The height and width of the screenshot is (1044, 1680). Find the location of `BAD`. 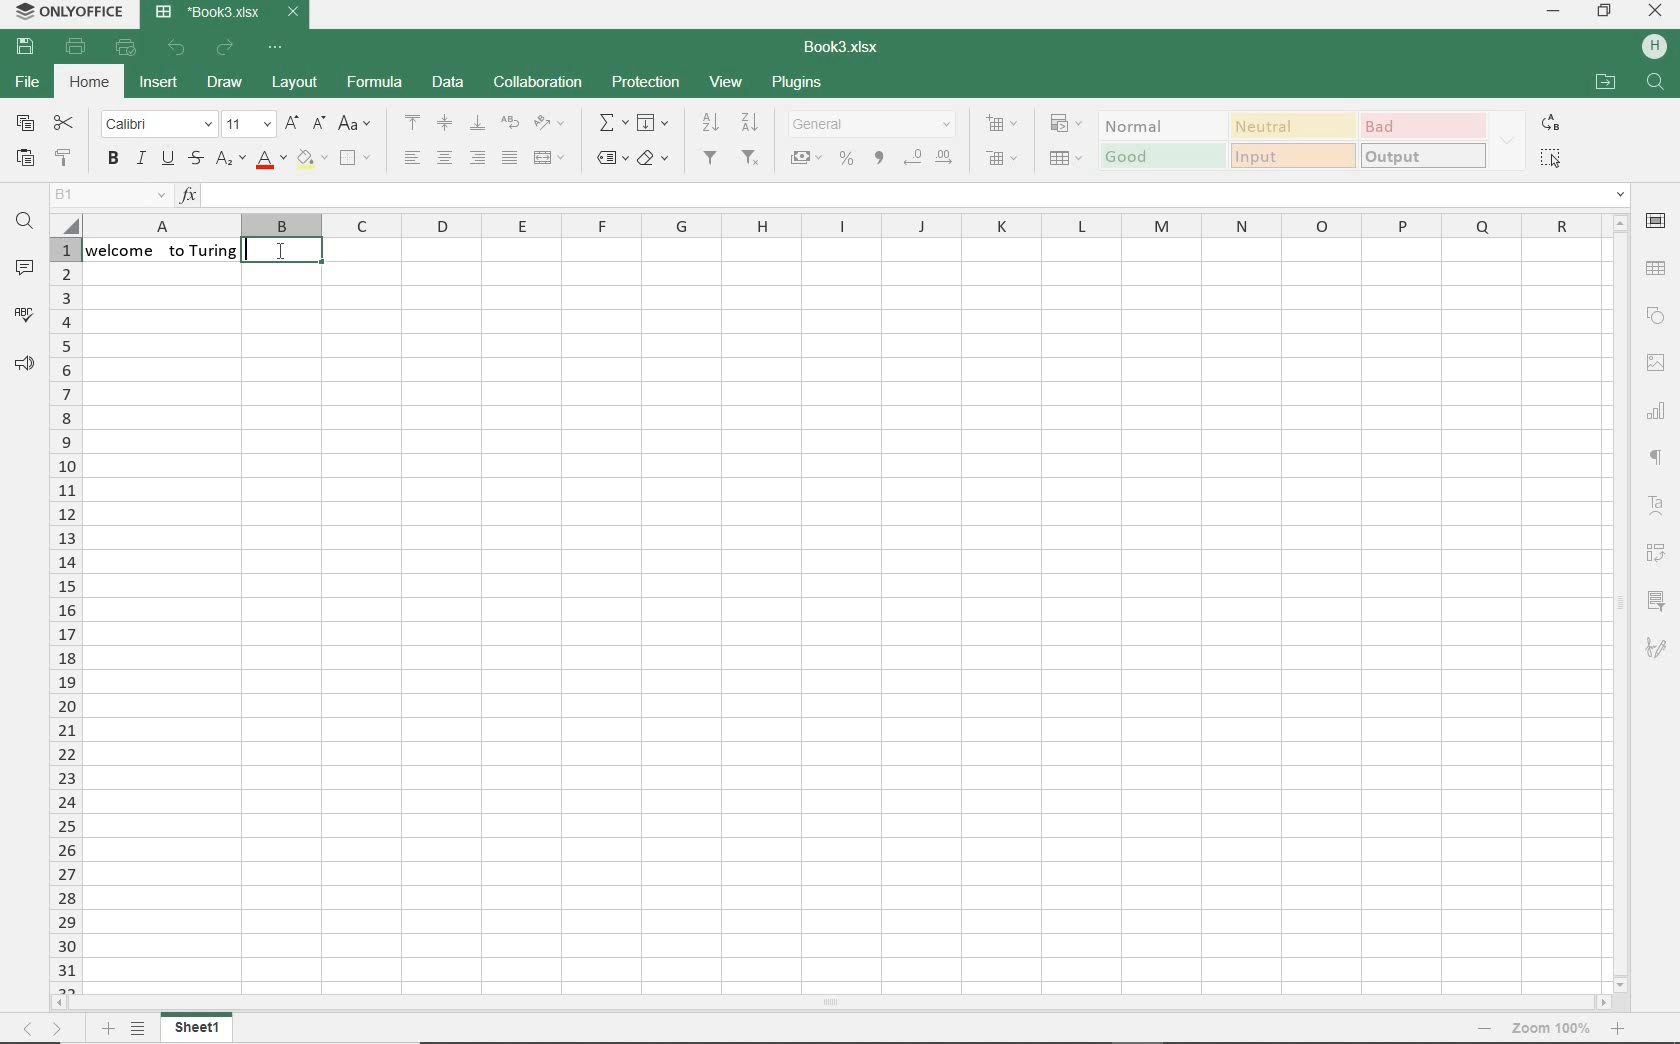

BAD is located at coordinates (1419, 126).